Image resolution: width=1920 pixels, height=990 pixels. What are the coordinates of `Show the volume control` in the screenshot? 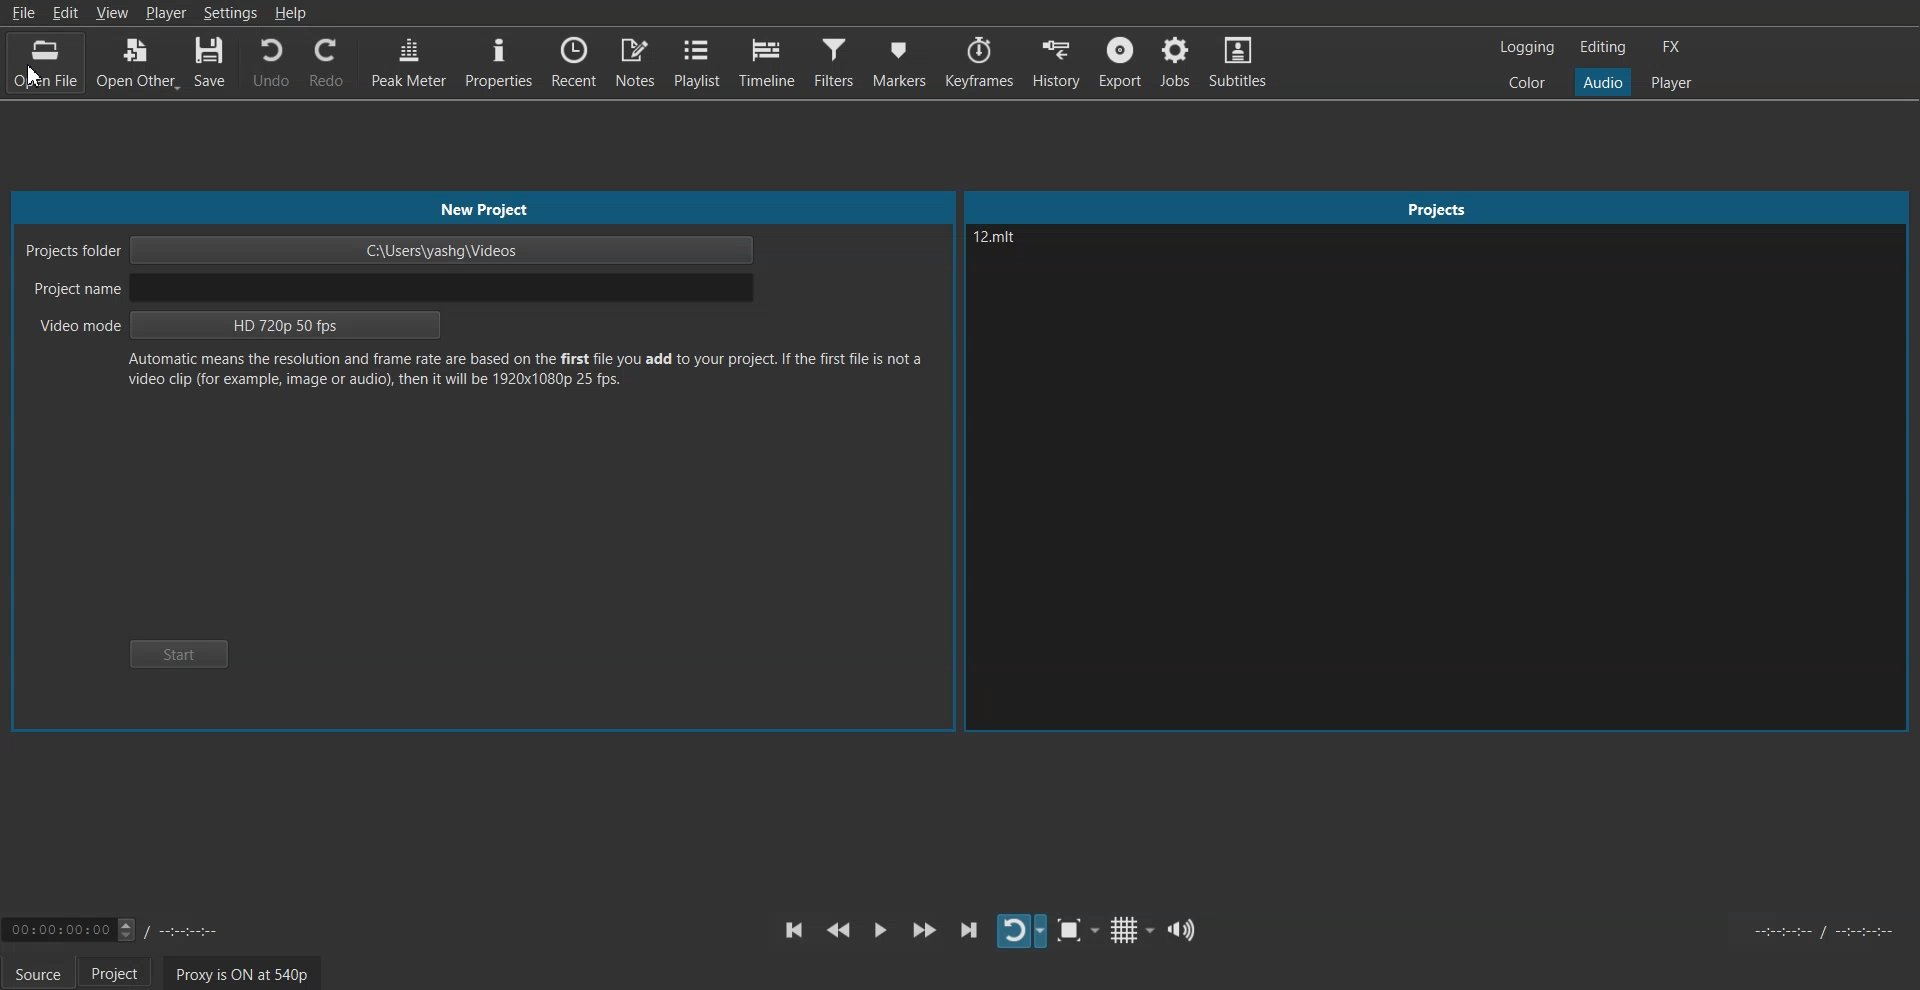 It's located at (1180, 929).